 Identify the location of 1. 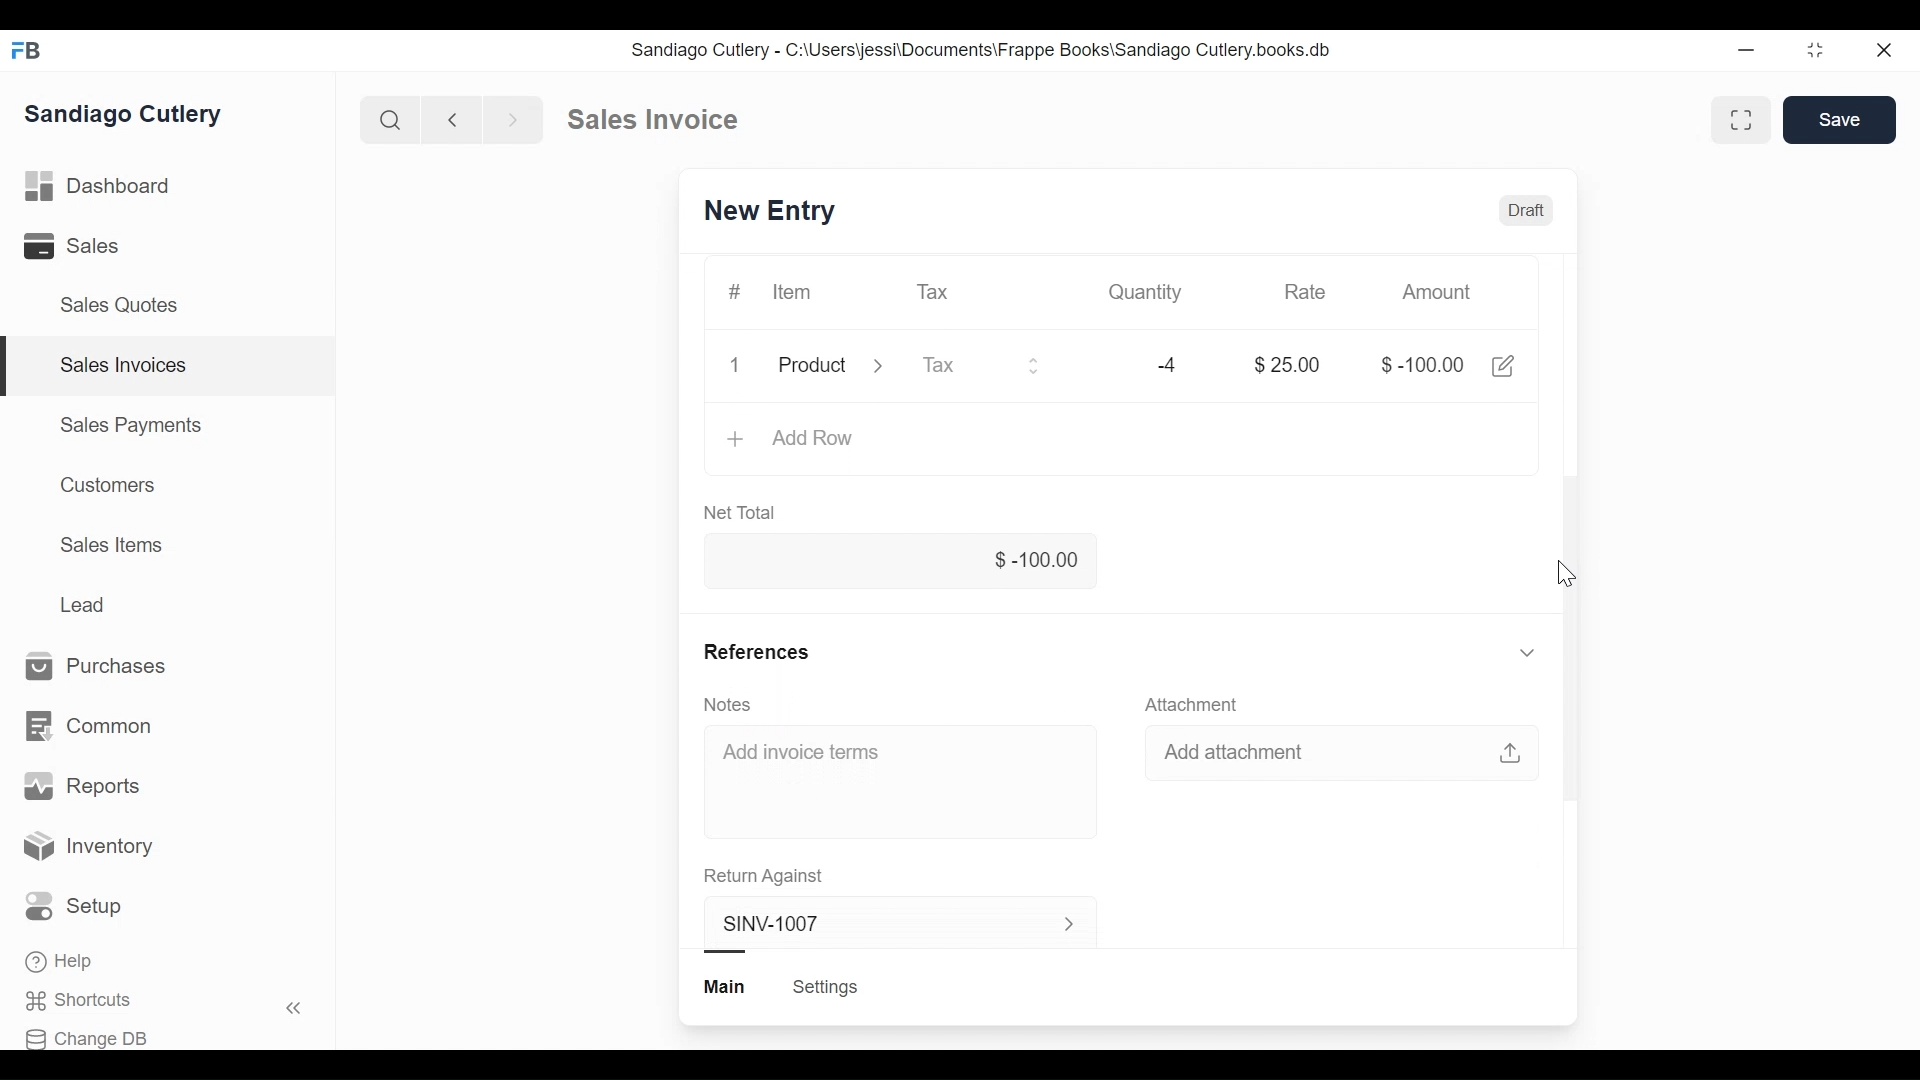
(732, 363).